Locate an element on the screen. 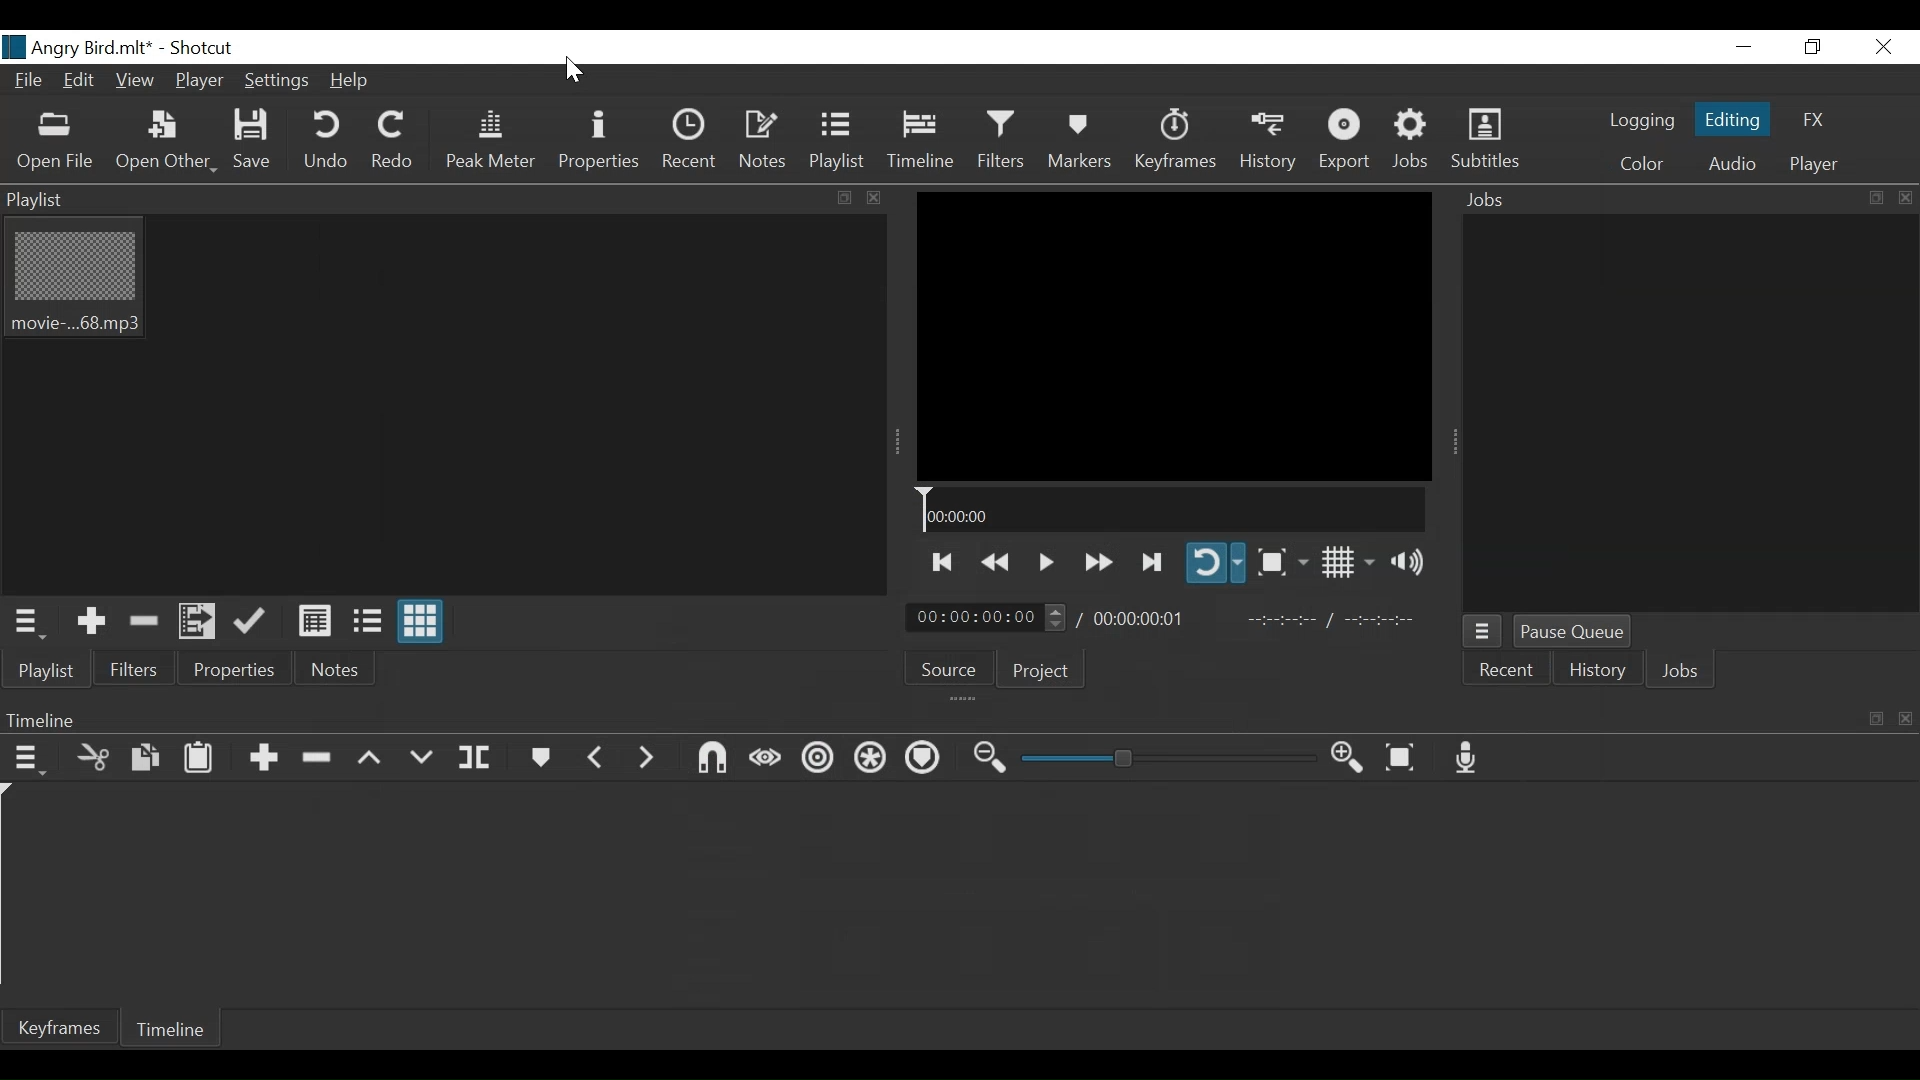  resize is located at coordinates (1874, 198).